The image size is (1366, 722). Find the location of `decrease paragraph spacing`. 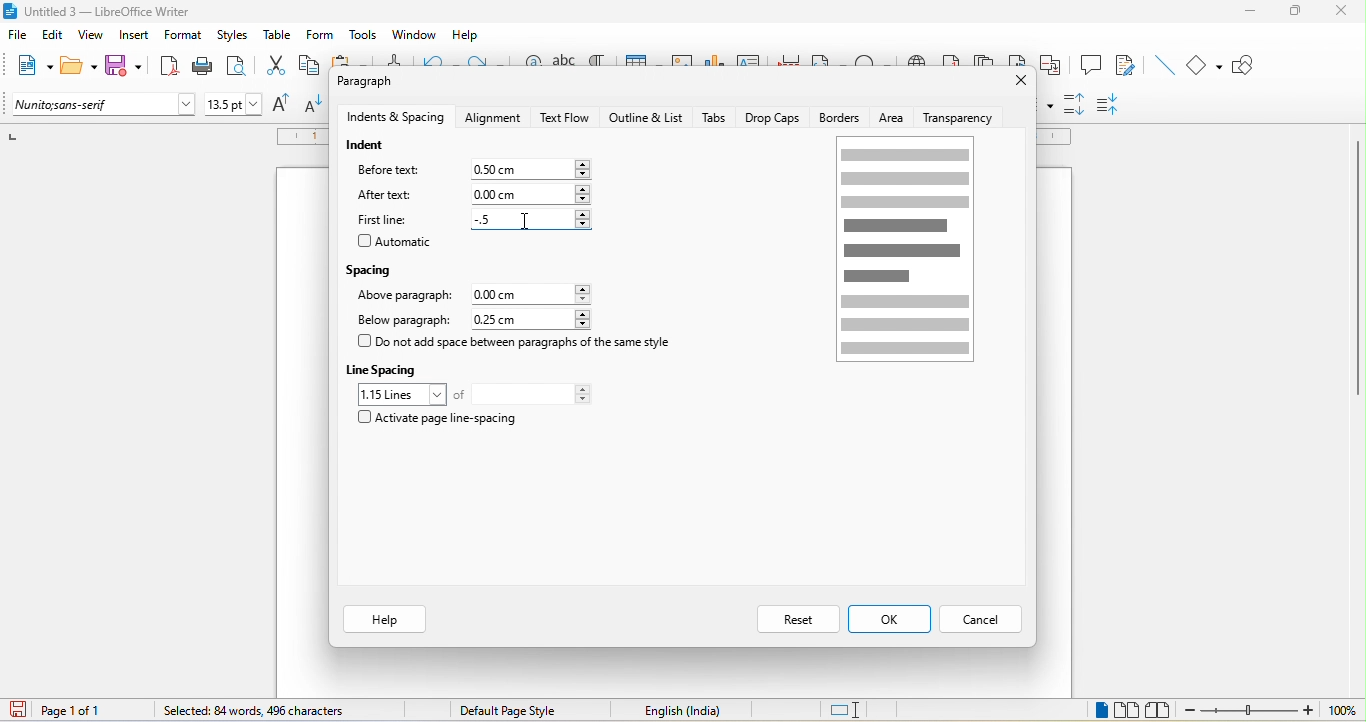

decrease paragraph spacing is located at coordinates (1112, 105).